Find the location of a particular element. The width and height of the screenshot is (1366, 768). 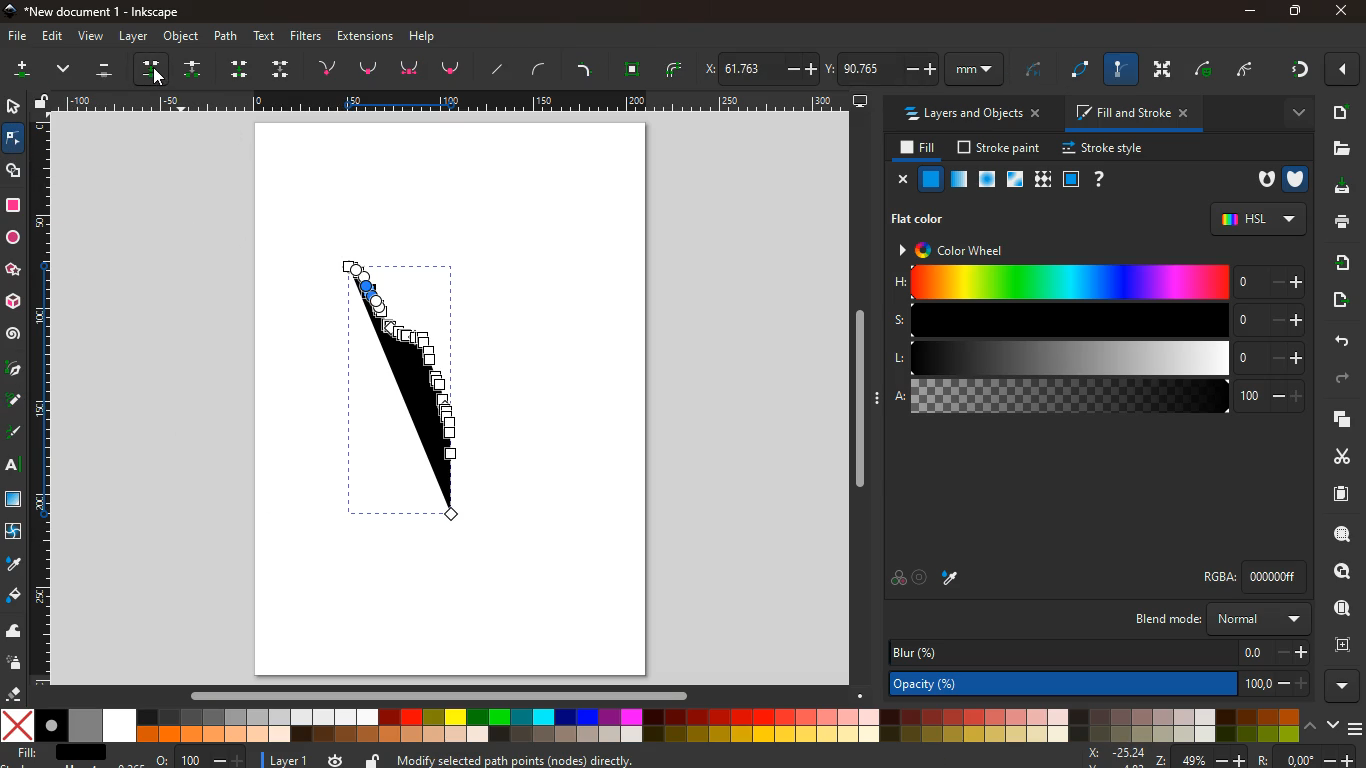

maximize is located at coordinates (1290, 10).